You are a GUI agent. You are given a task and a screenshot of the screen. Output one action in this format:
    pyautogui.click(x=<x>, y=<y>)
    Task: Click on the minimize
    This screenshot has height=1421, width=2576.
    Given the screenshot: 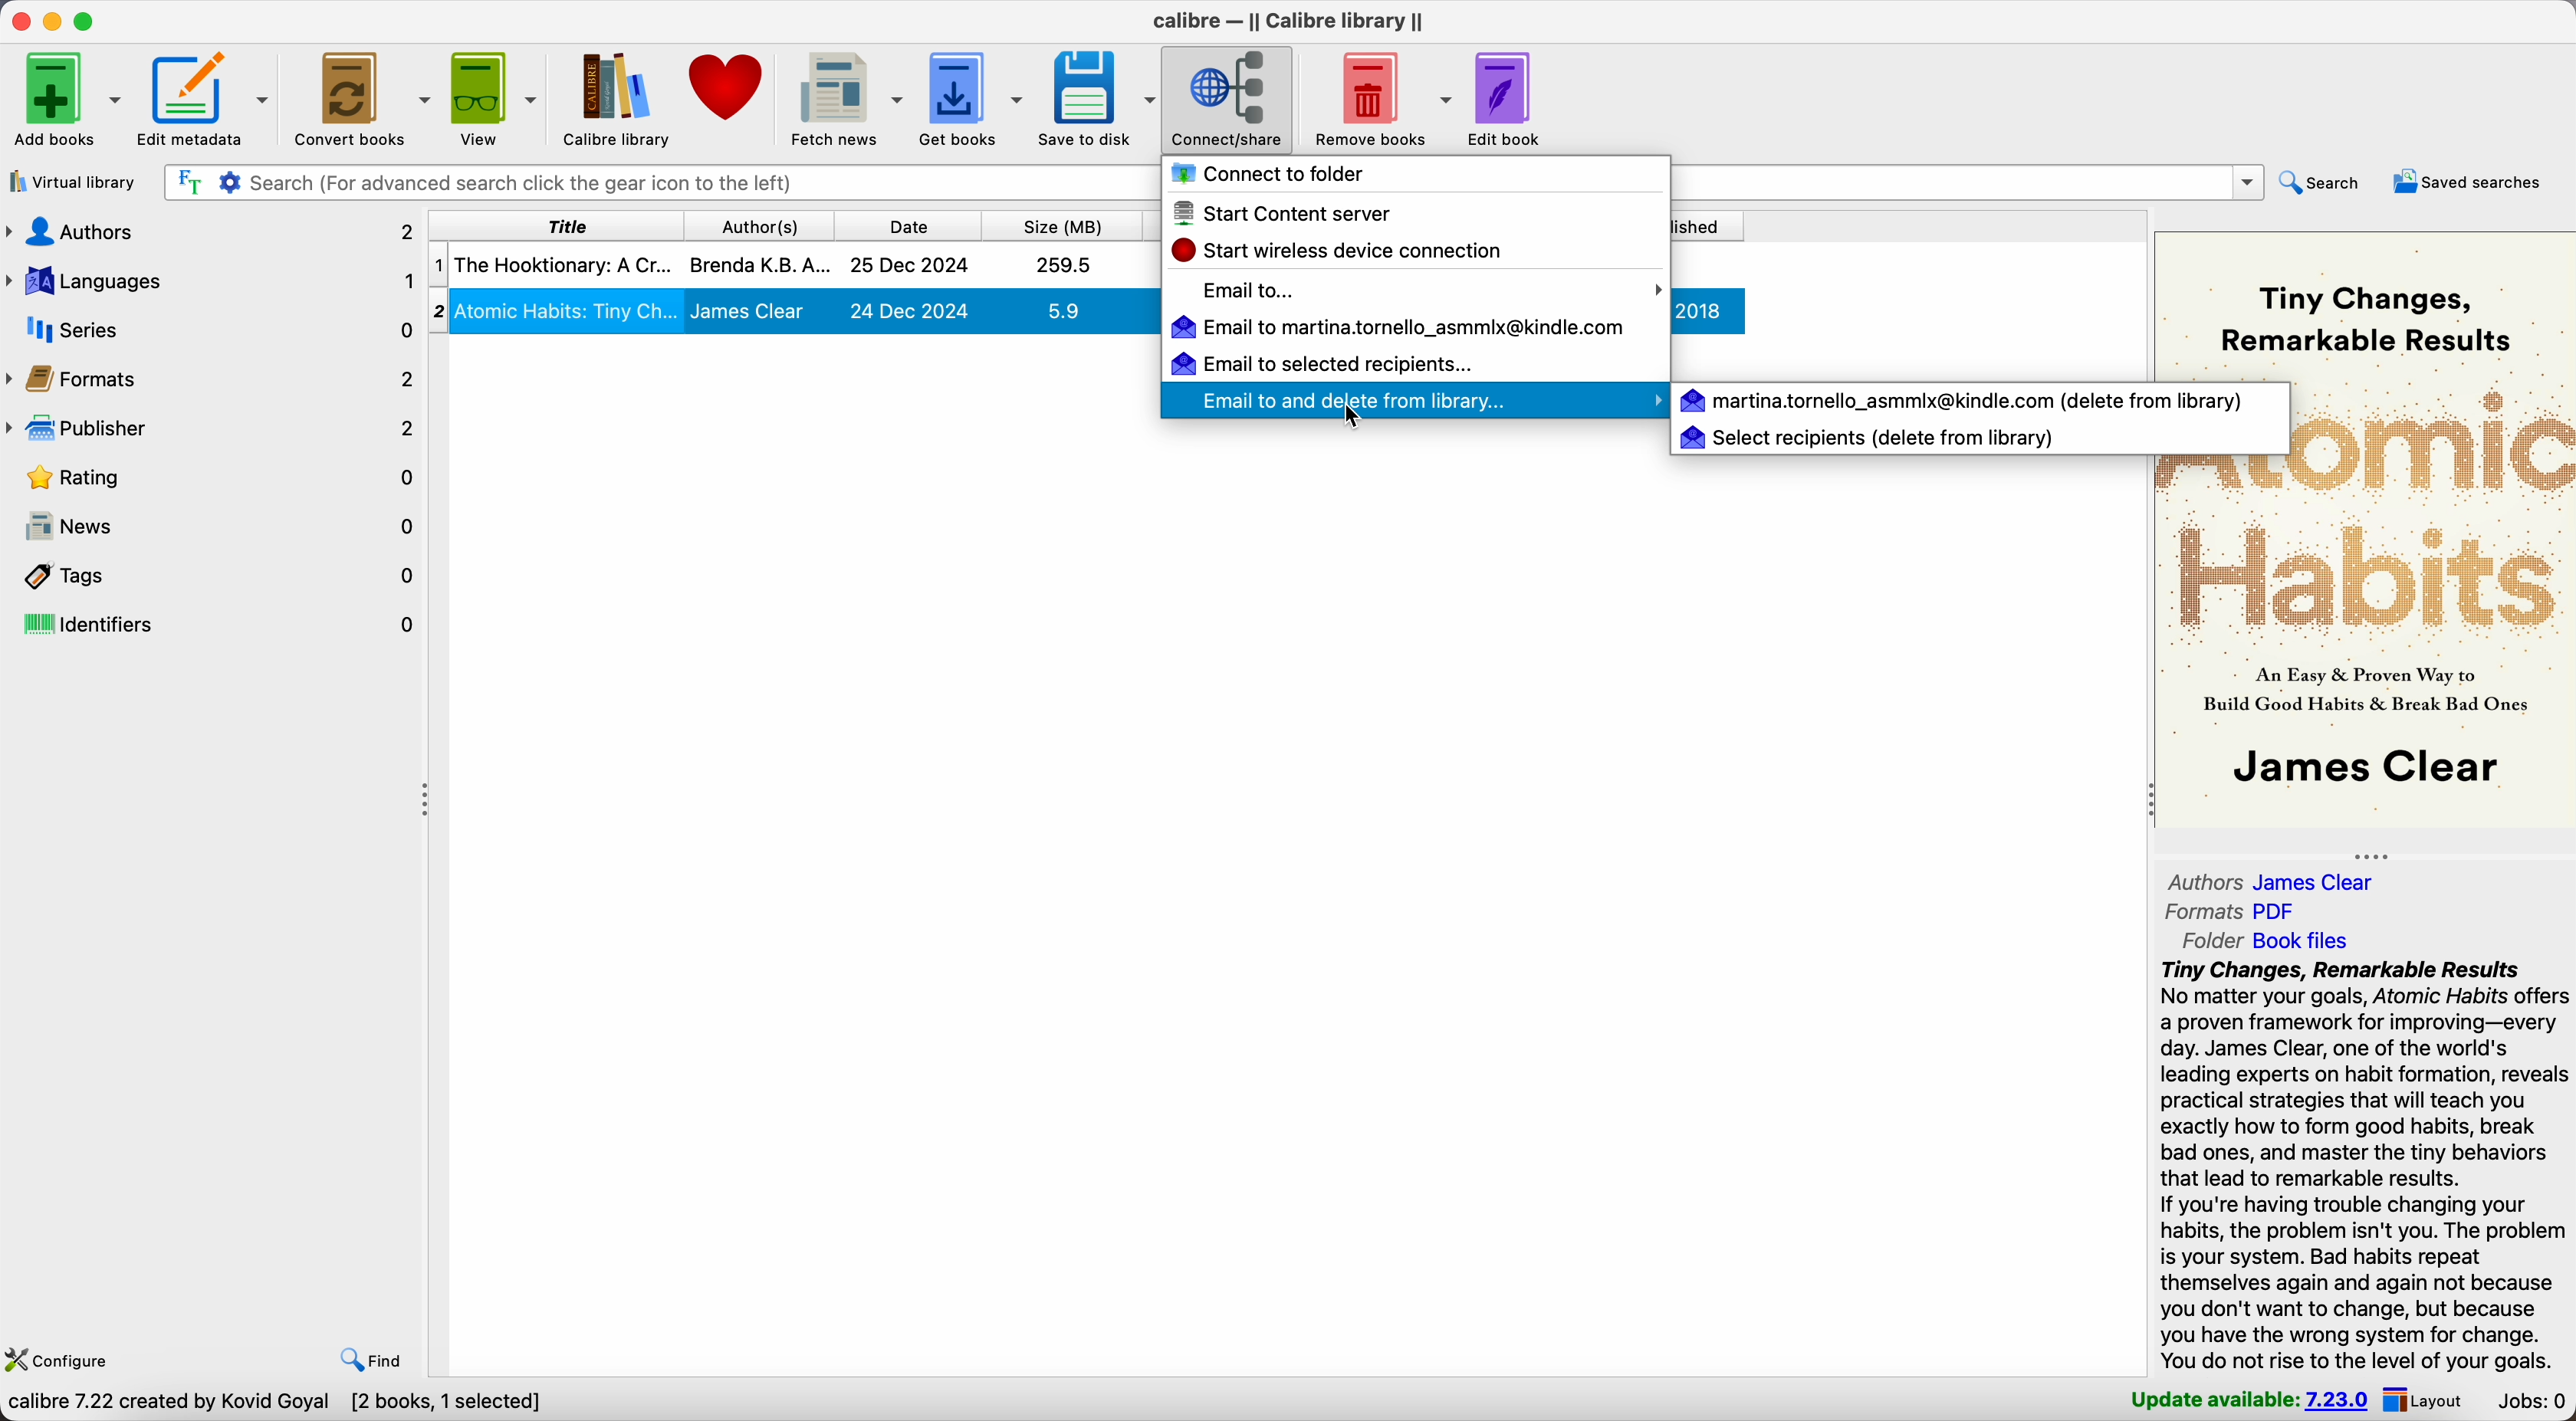 What is the action you would take?
    pyautogui.click(x=53, y=19)
    